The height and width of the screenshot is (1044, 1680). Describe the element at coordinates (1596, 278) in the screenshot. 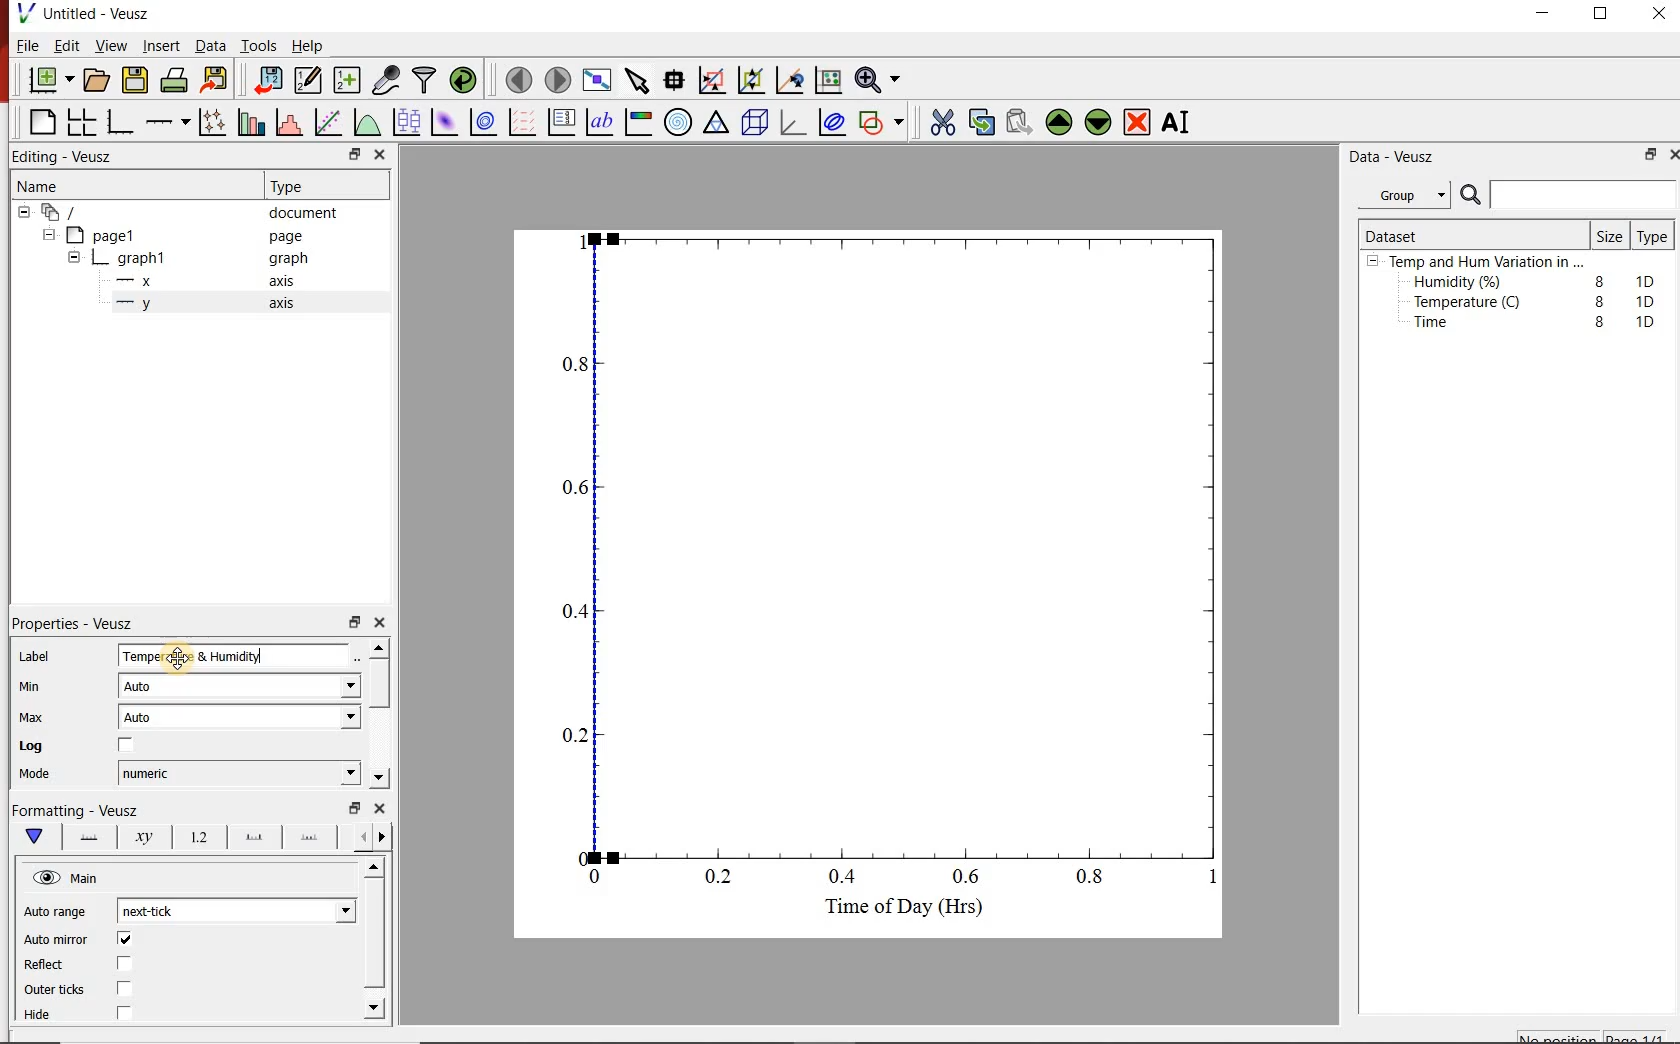

I see `8` at that location.